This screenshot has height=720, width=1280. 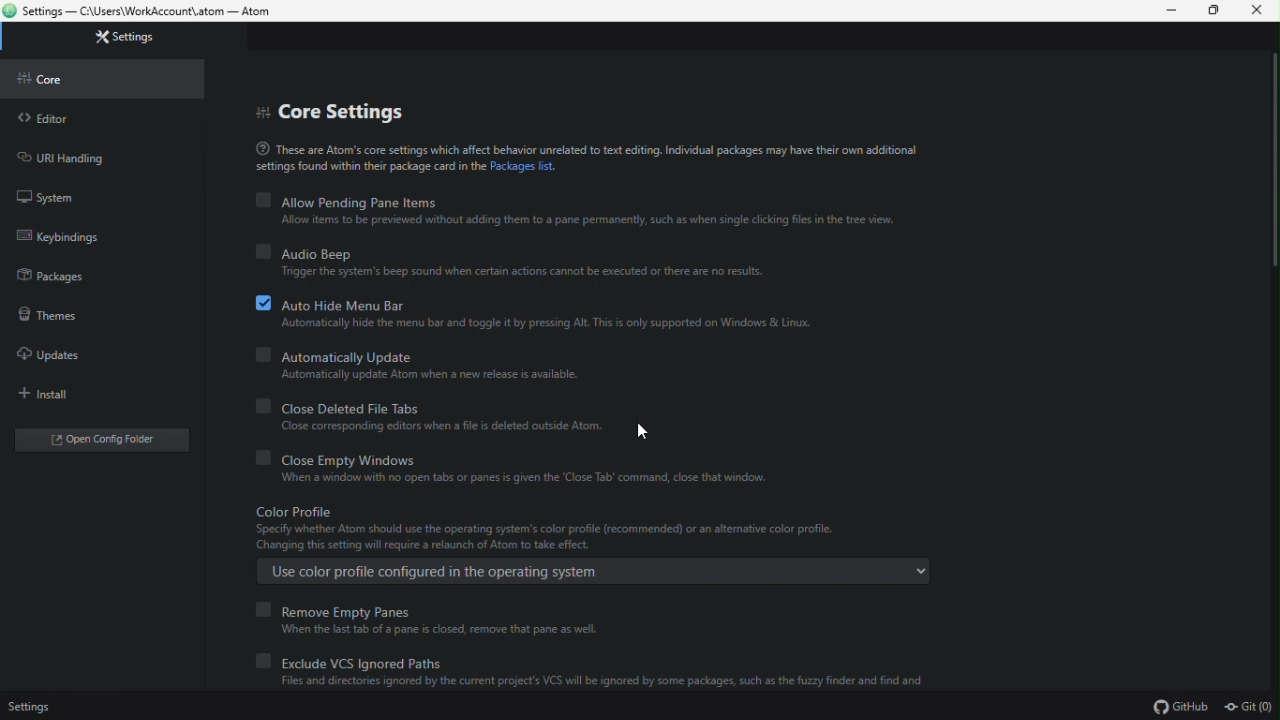 I want to click on Packages, so click(x=94, y=276).